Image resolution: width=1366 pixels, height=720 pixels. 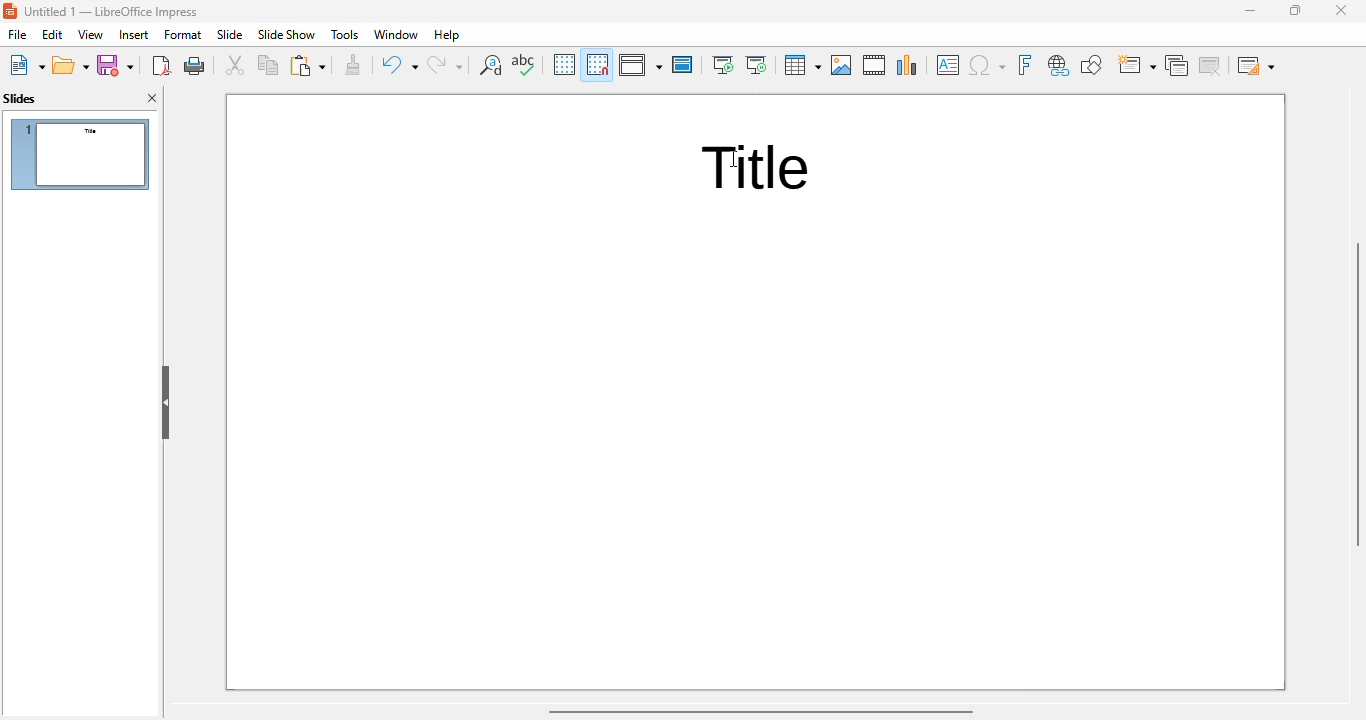 What do you see at coordinates (286, 35) in the screenshot?
I see `slide show` at bounding box center [286, 35].